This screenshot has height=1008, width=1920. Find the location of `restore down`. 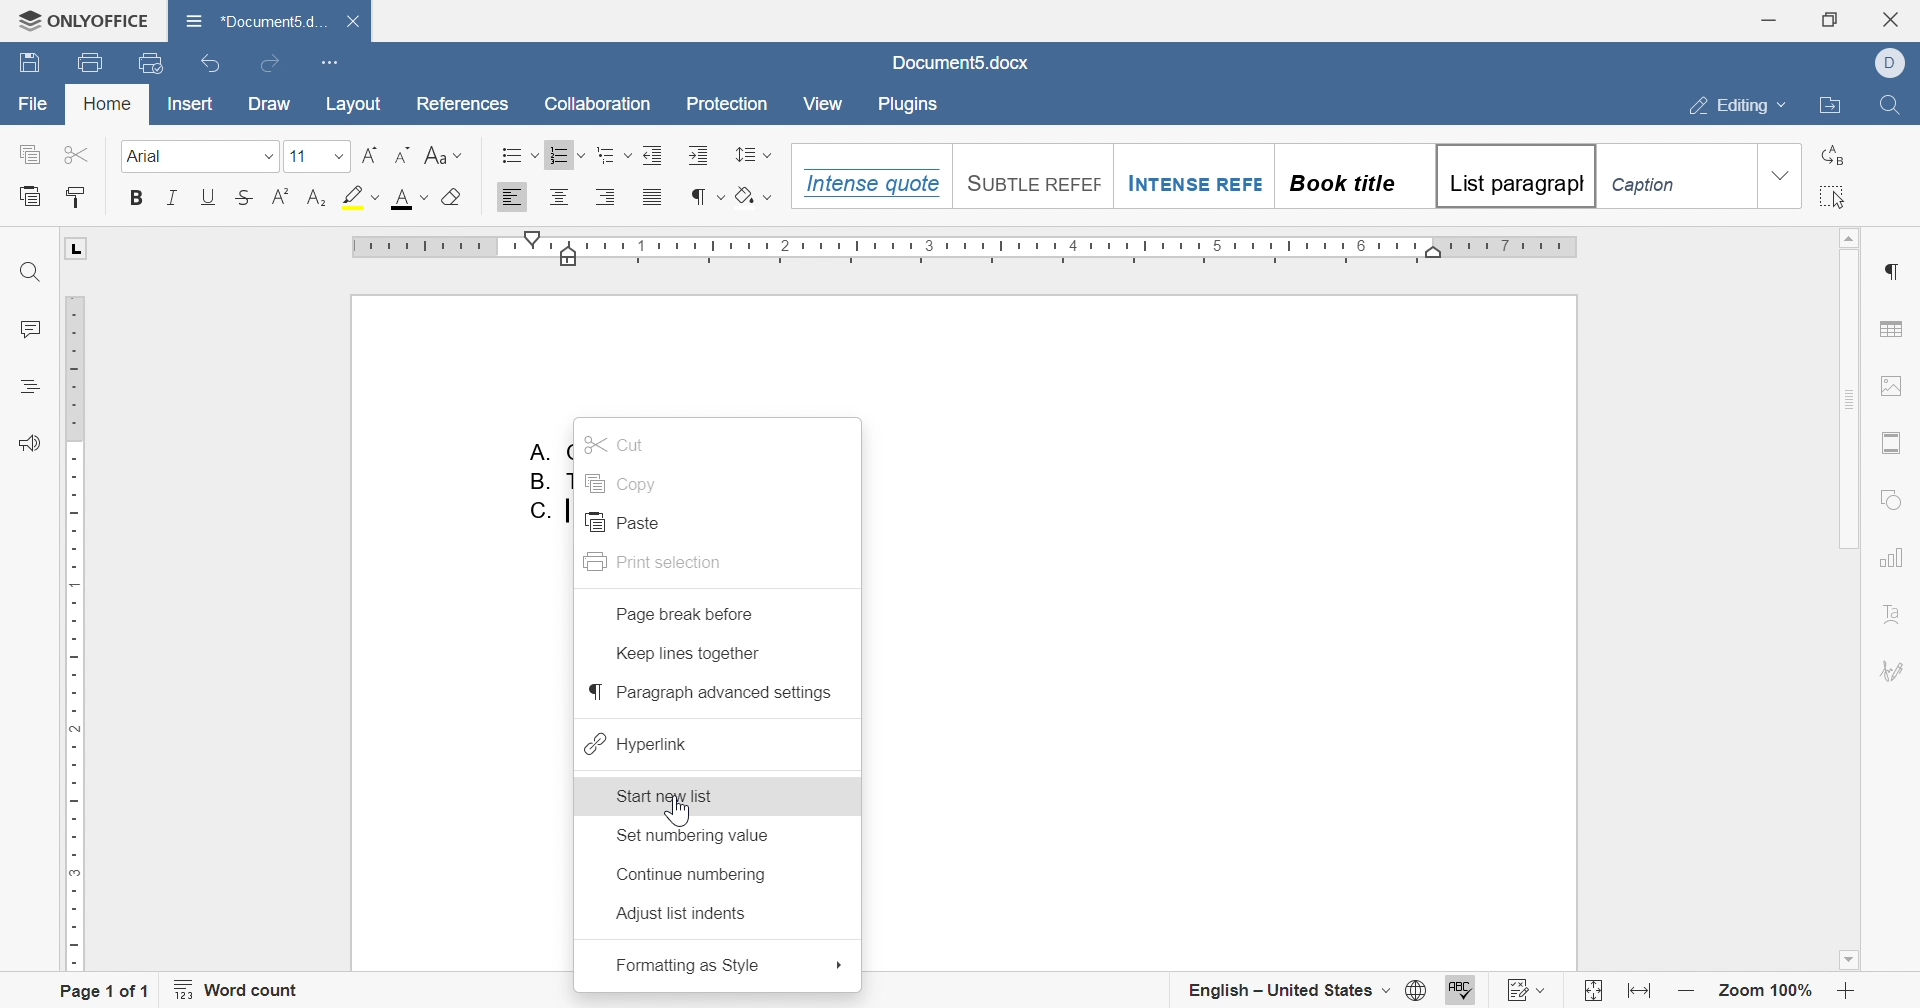

restore down is located at coordinates (1830, 19).